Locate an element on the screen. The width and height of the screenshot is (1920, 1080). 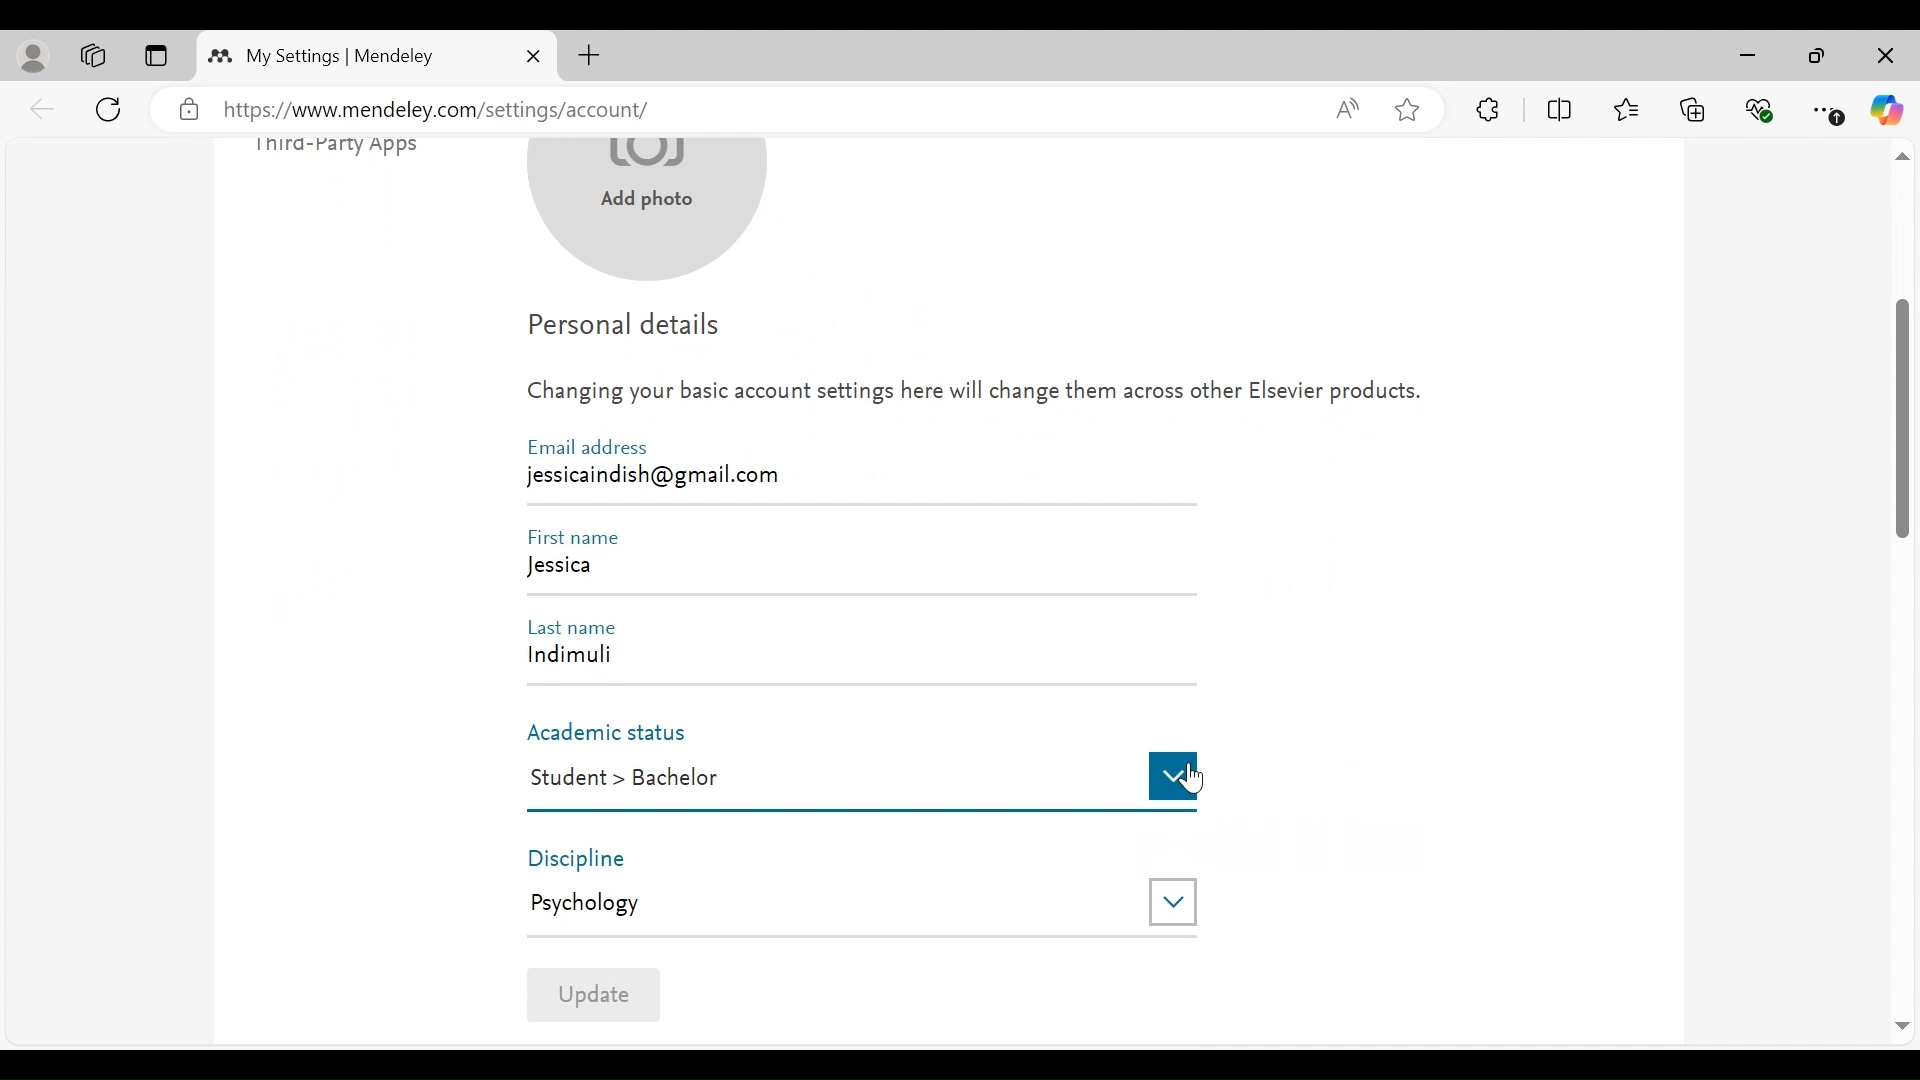
Browser Essentials is located at coordinates (1761, 108).